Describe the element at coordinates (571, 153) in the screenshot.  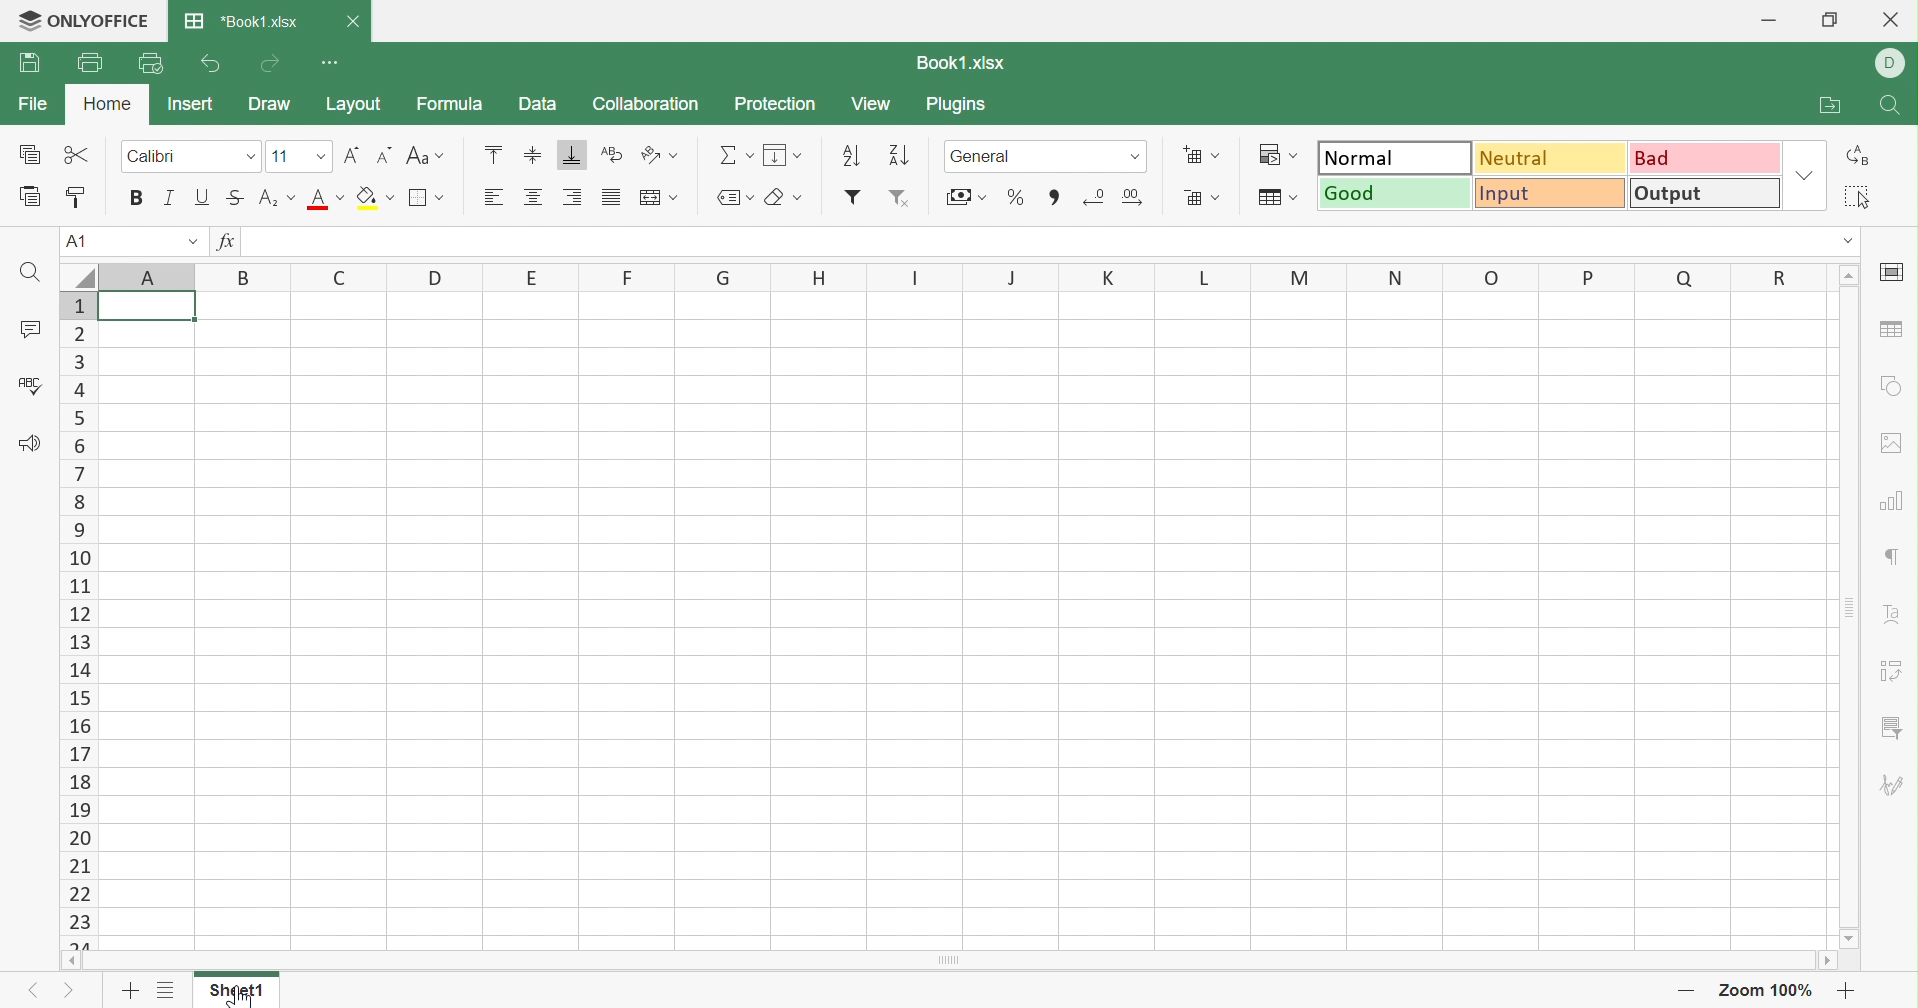
I see `Align Bottom` at that location.